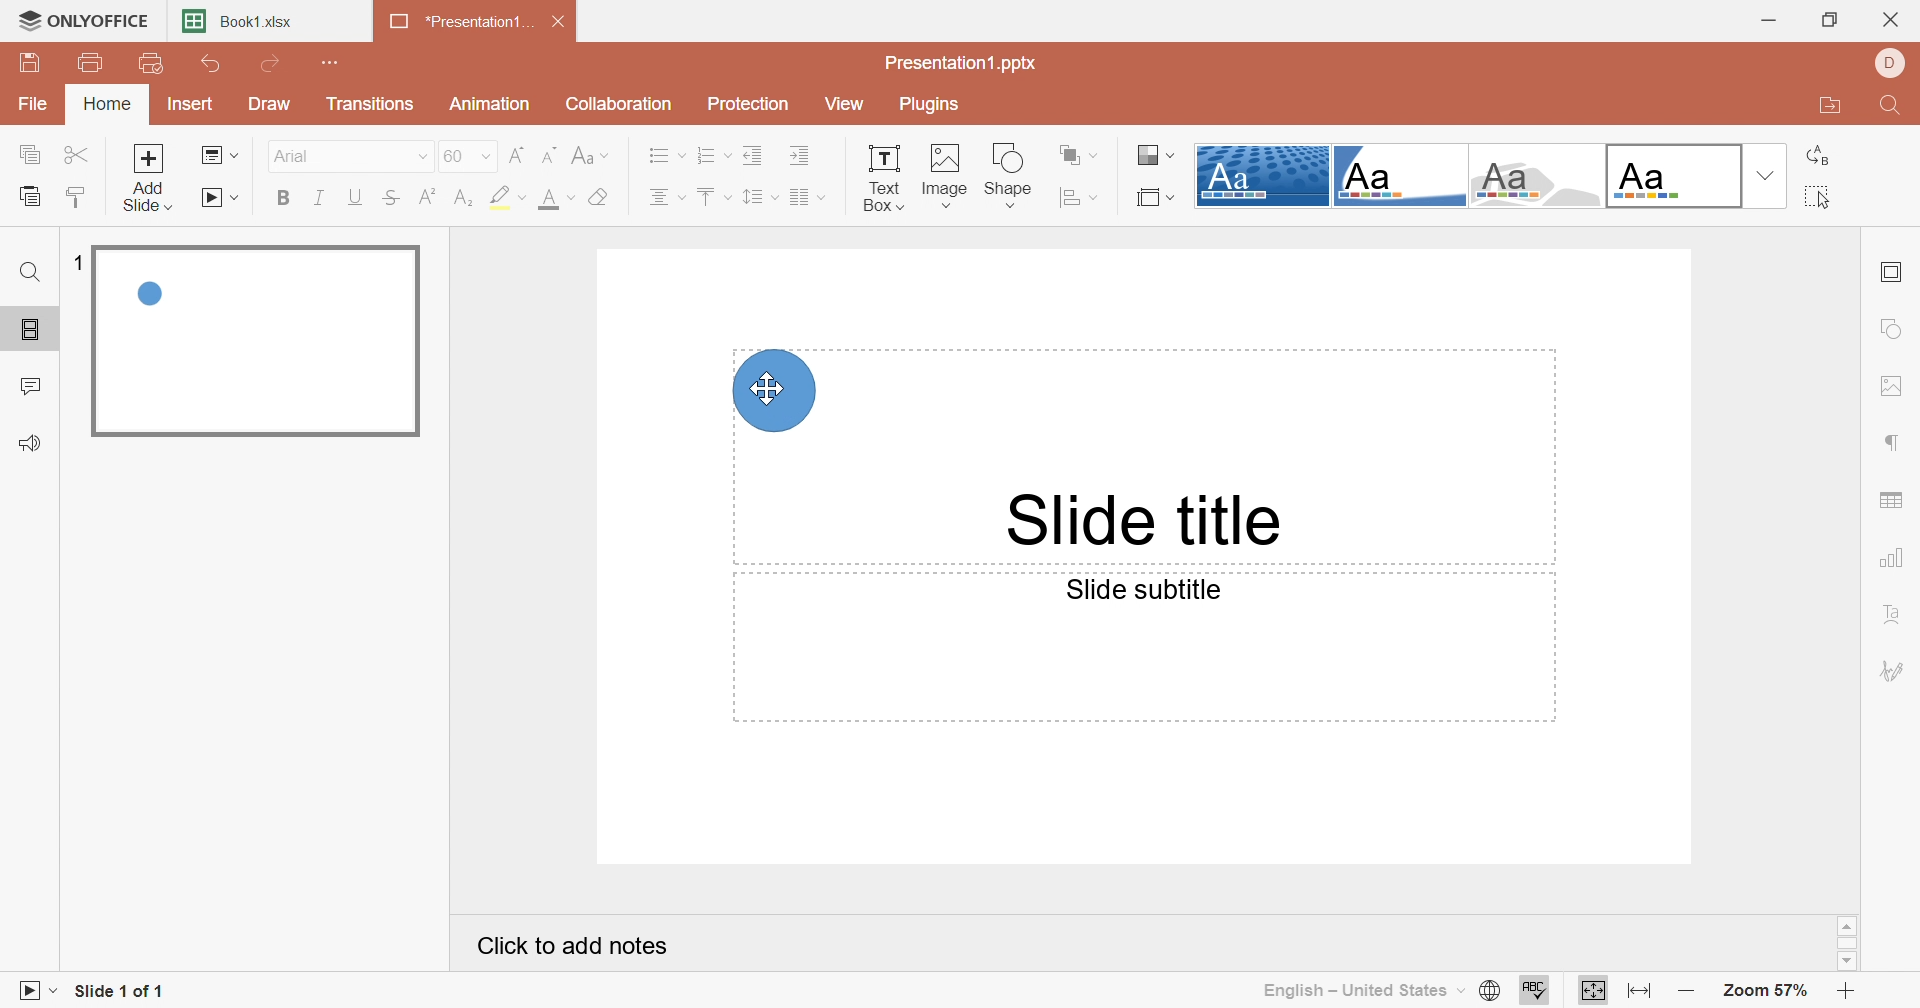 This screenshot has width=1920, height=1008. What do you see at coordinates (1895, 559) in the screenshot?
I see `Chart settings` at bounding box center [1895, 559].